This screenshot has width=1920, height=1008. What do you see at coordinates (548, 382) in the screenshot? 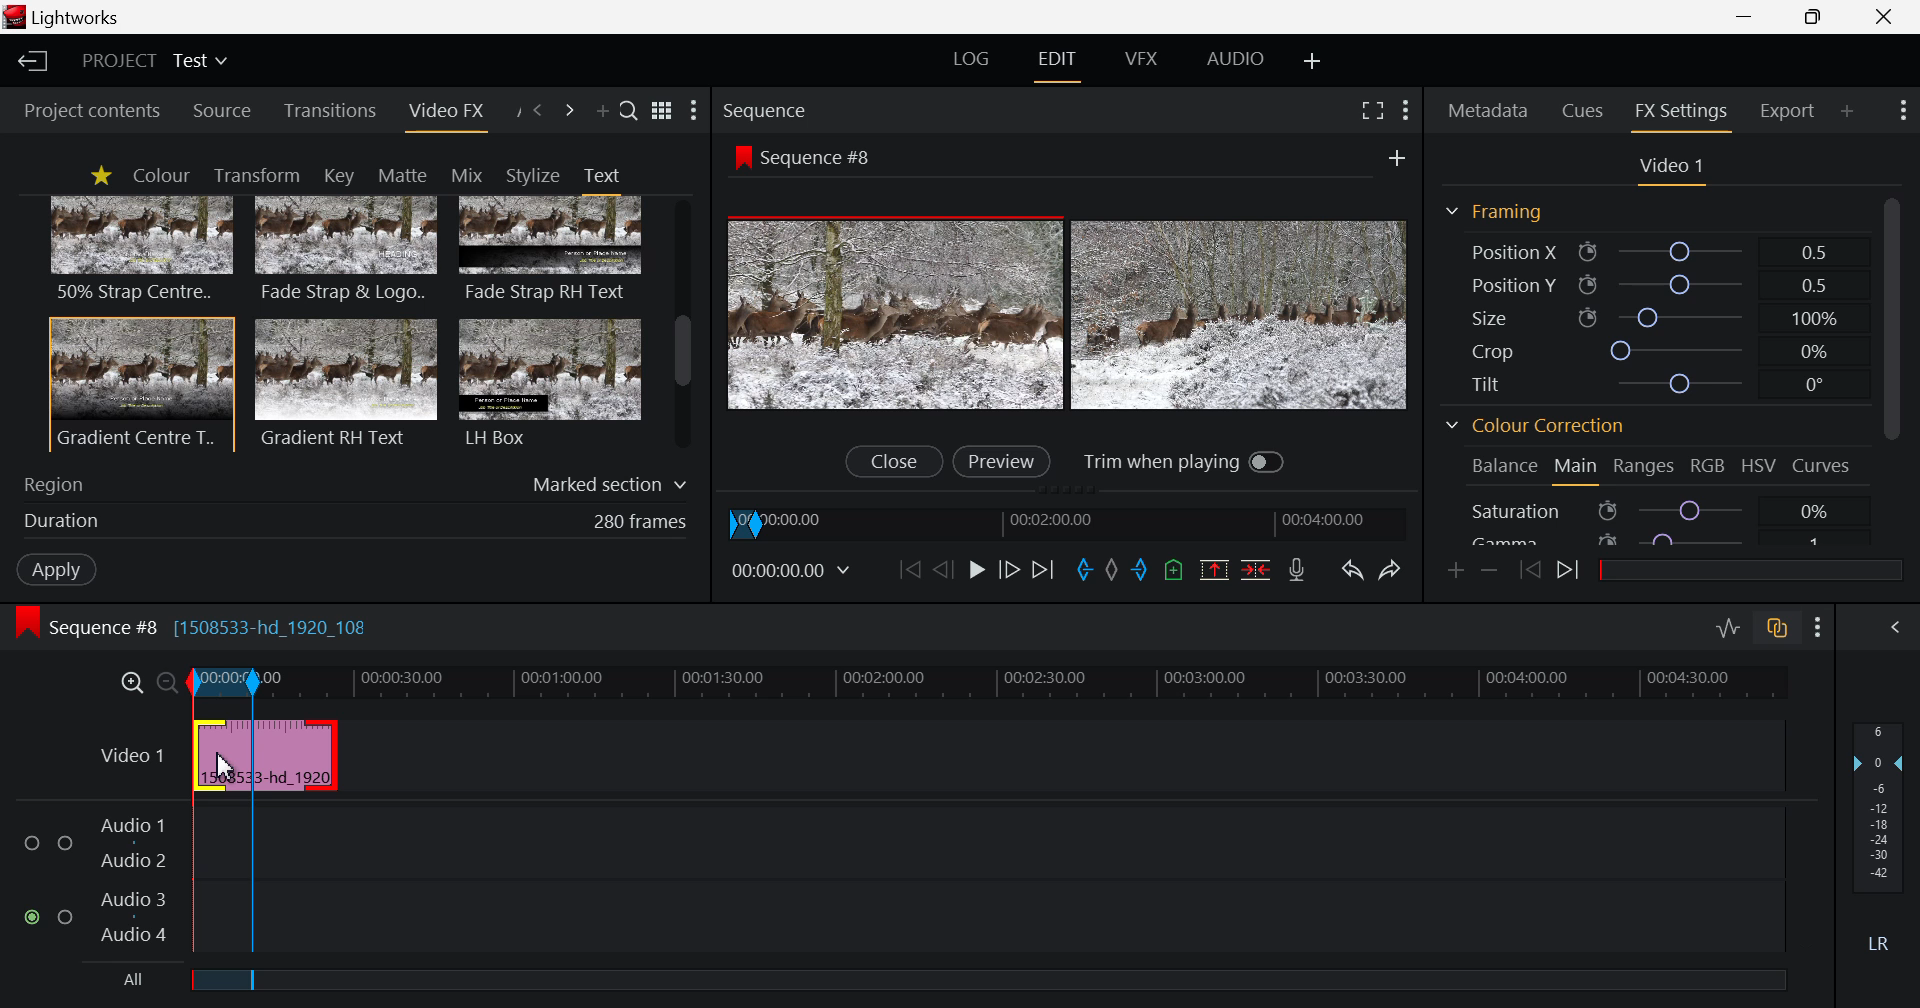
I see `LH Box` at bounding box center [548, 382].